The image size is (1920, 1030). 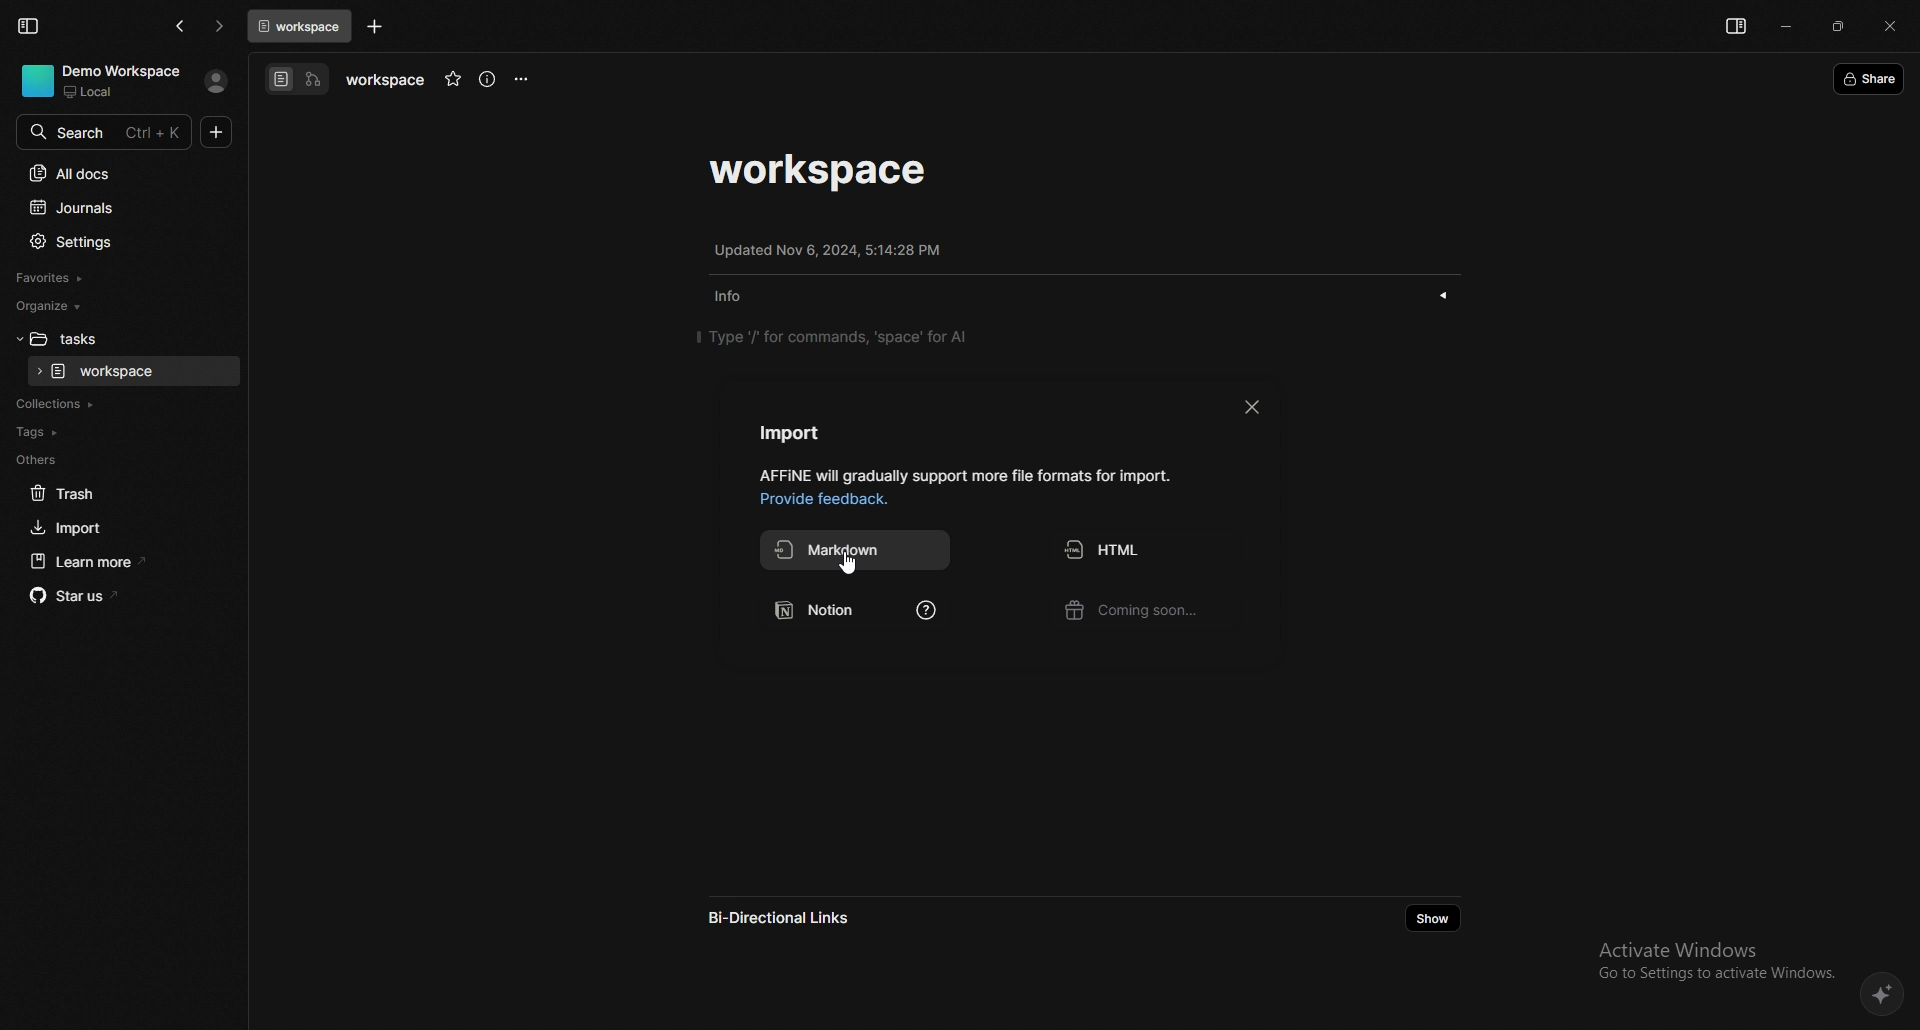 I want to click on favourites, so click(x=110, y=279).